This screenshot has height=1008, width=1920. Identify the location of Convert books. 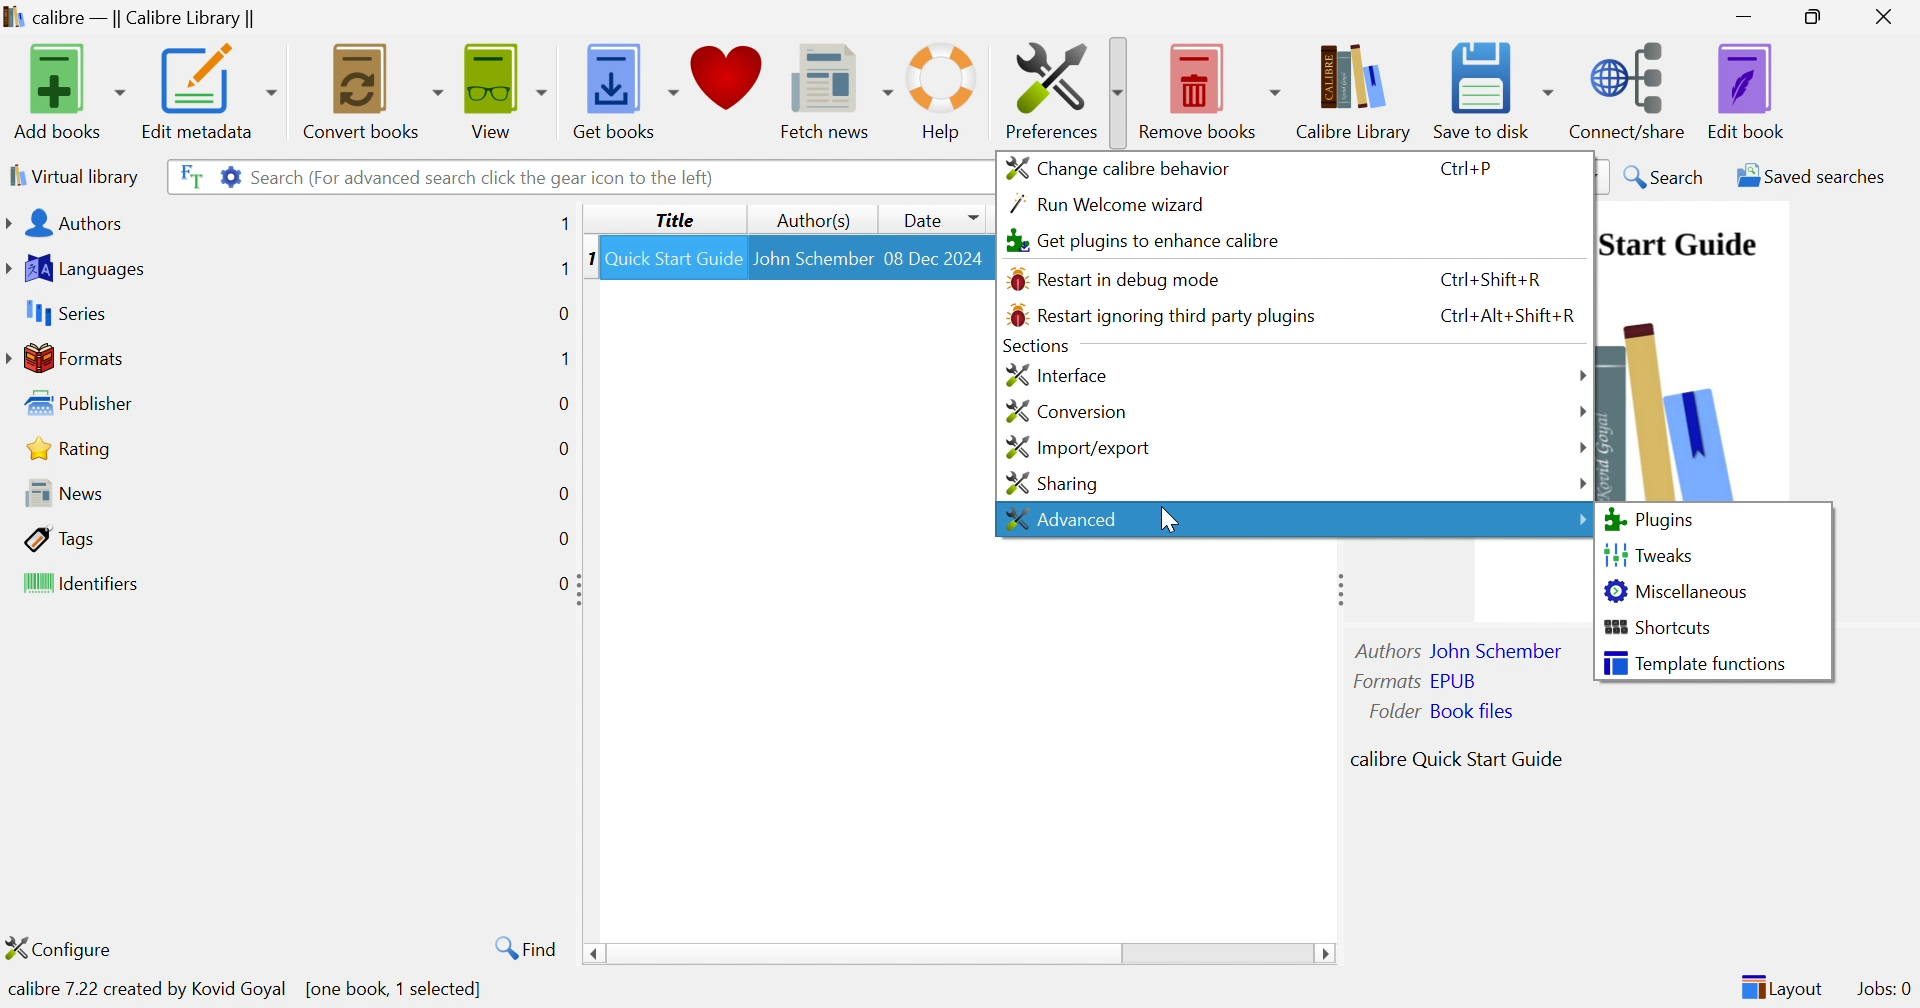
(370, 89).